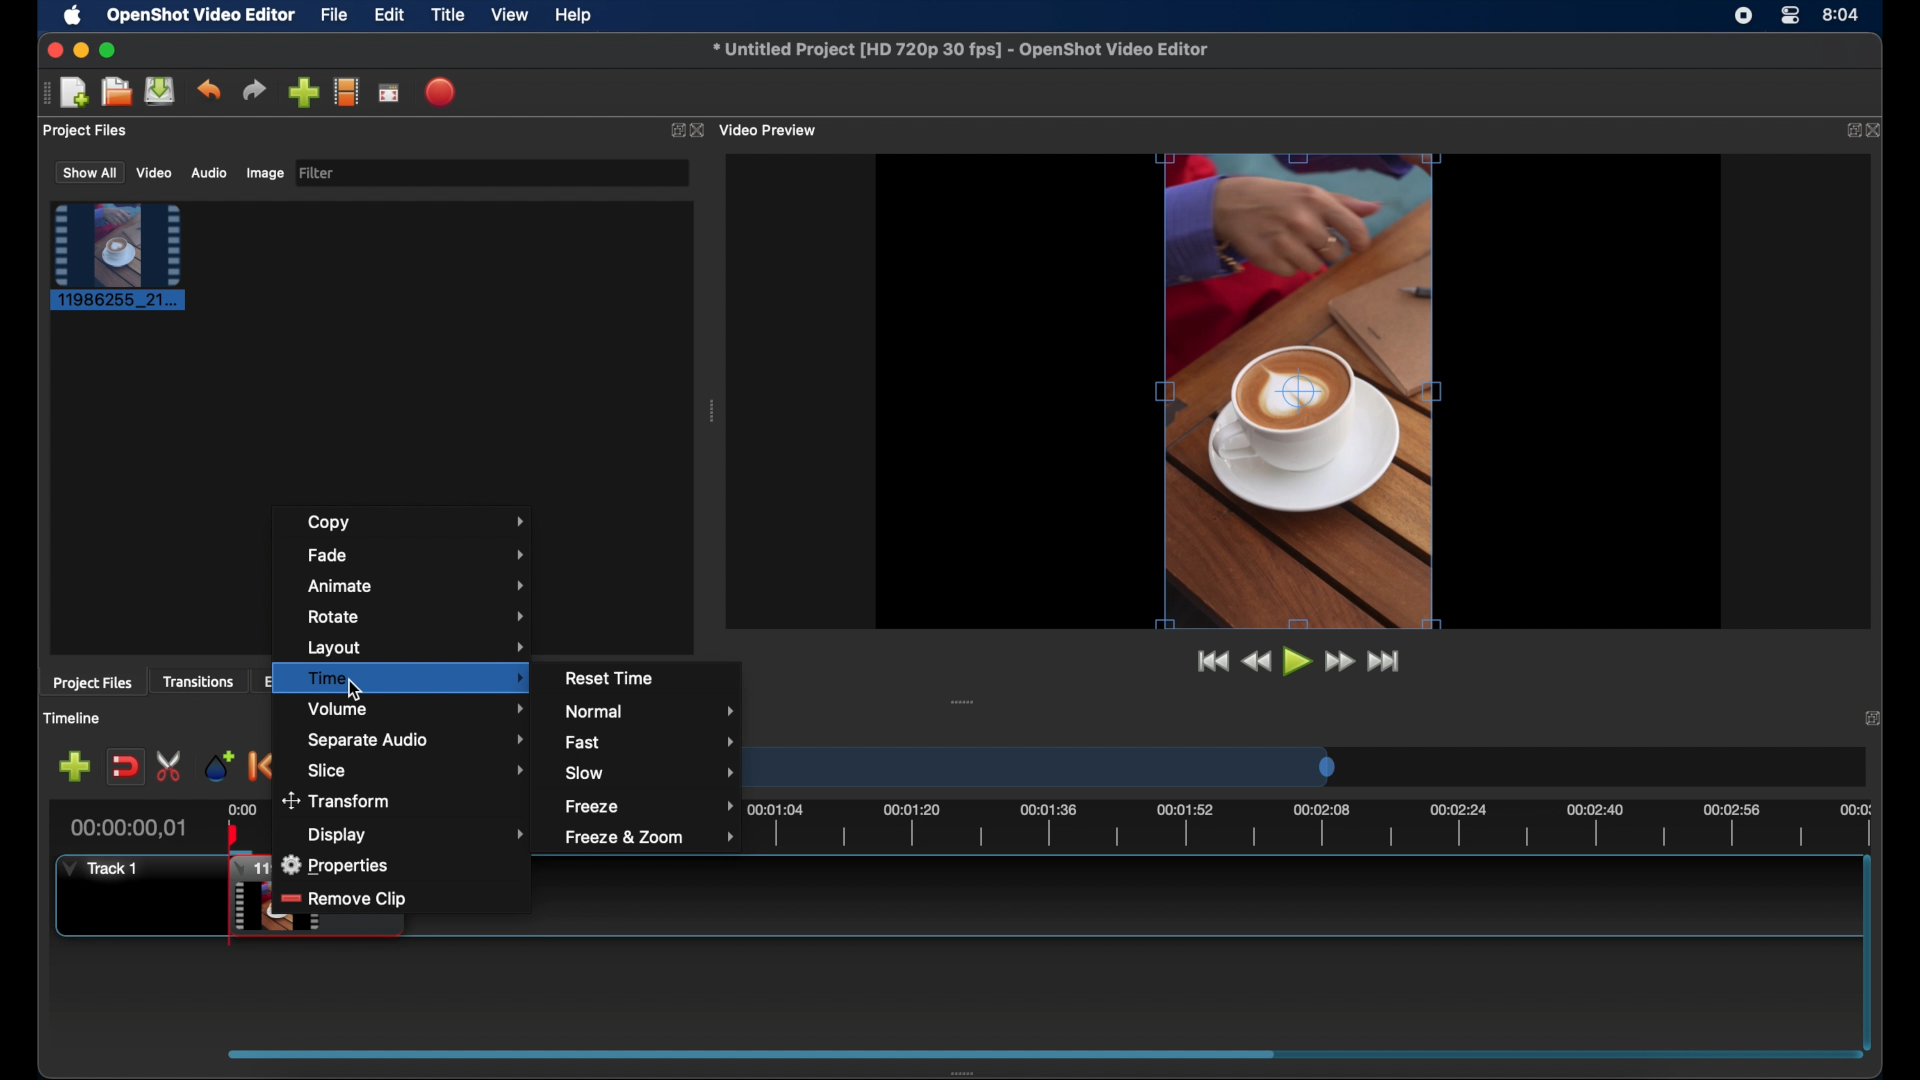  What do you see at coordinates (243, 807) in the screenshot?
I see `0.00` at bounding box center [243, 807].